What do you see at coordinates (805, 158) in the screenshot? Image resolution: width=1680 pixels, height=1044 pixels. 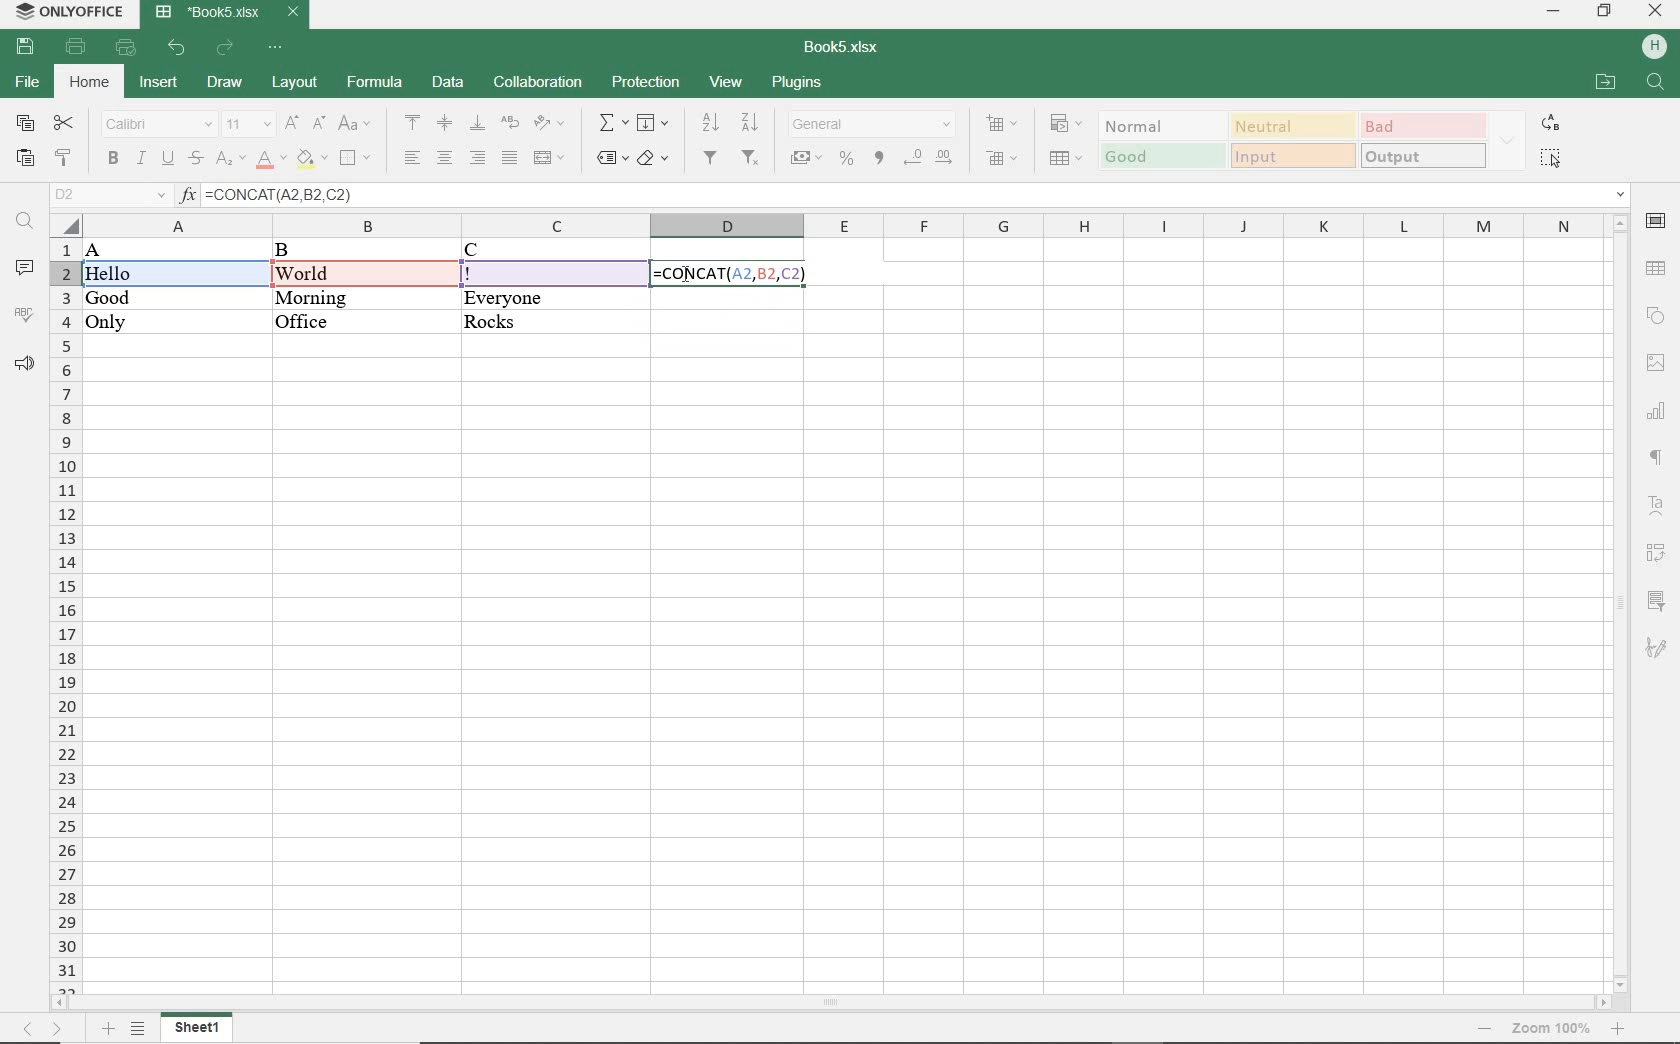 I see `ACCOUNTING STYLE` at bounding box center [805, 158].